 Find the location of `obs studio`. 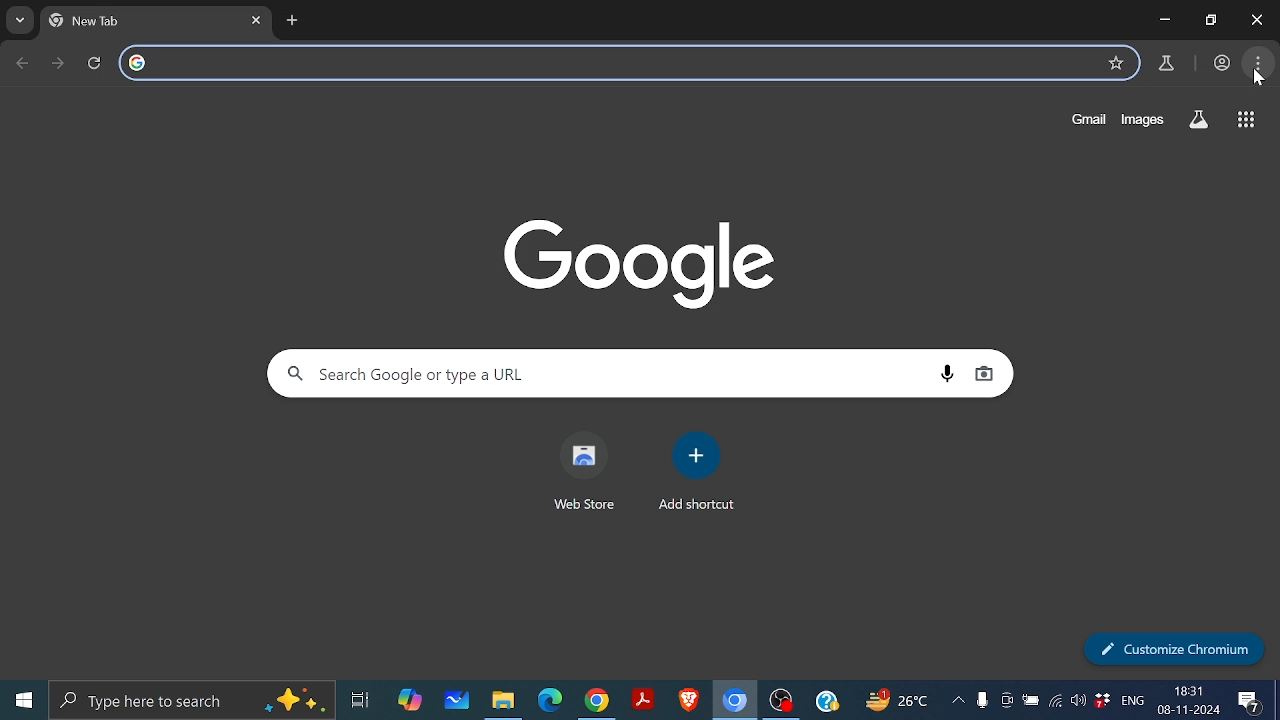

obs studio is located at coordinates (782, 703).